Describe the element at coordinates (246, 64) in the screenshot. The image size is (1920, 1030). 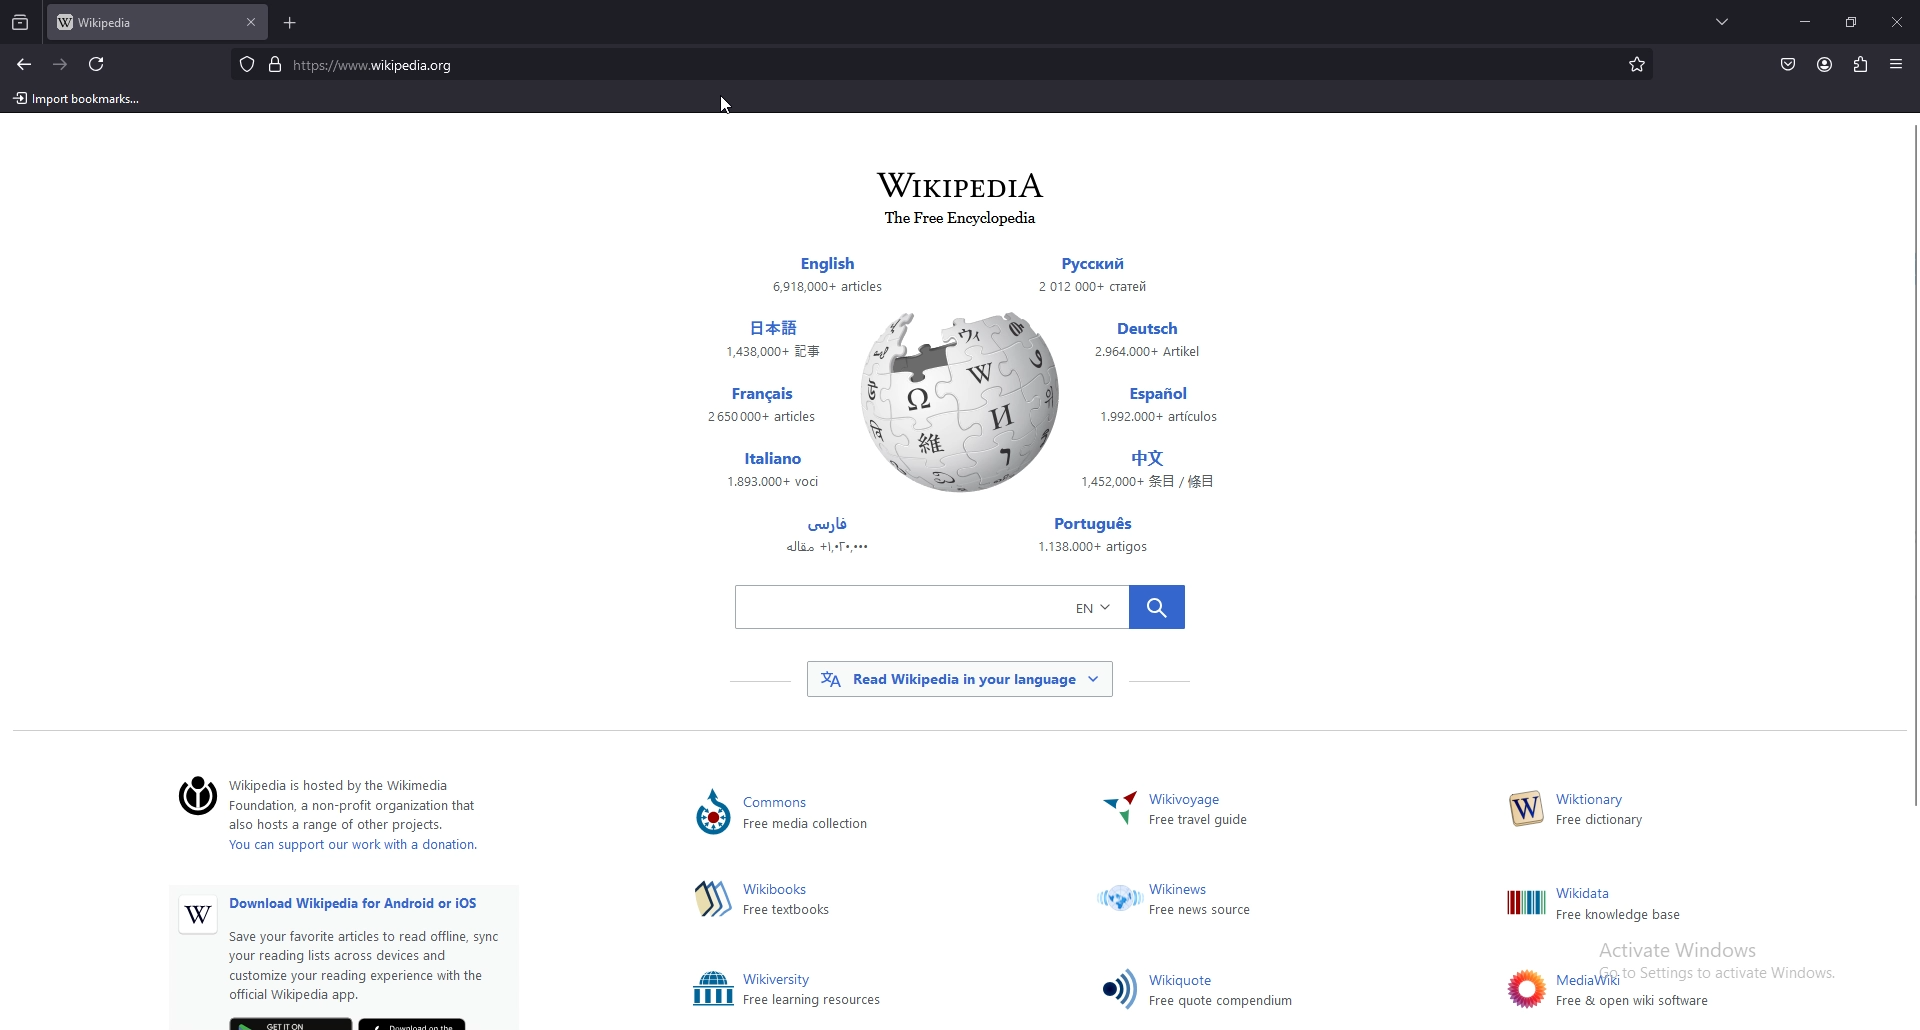
I see `protected` at that location.